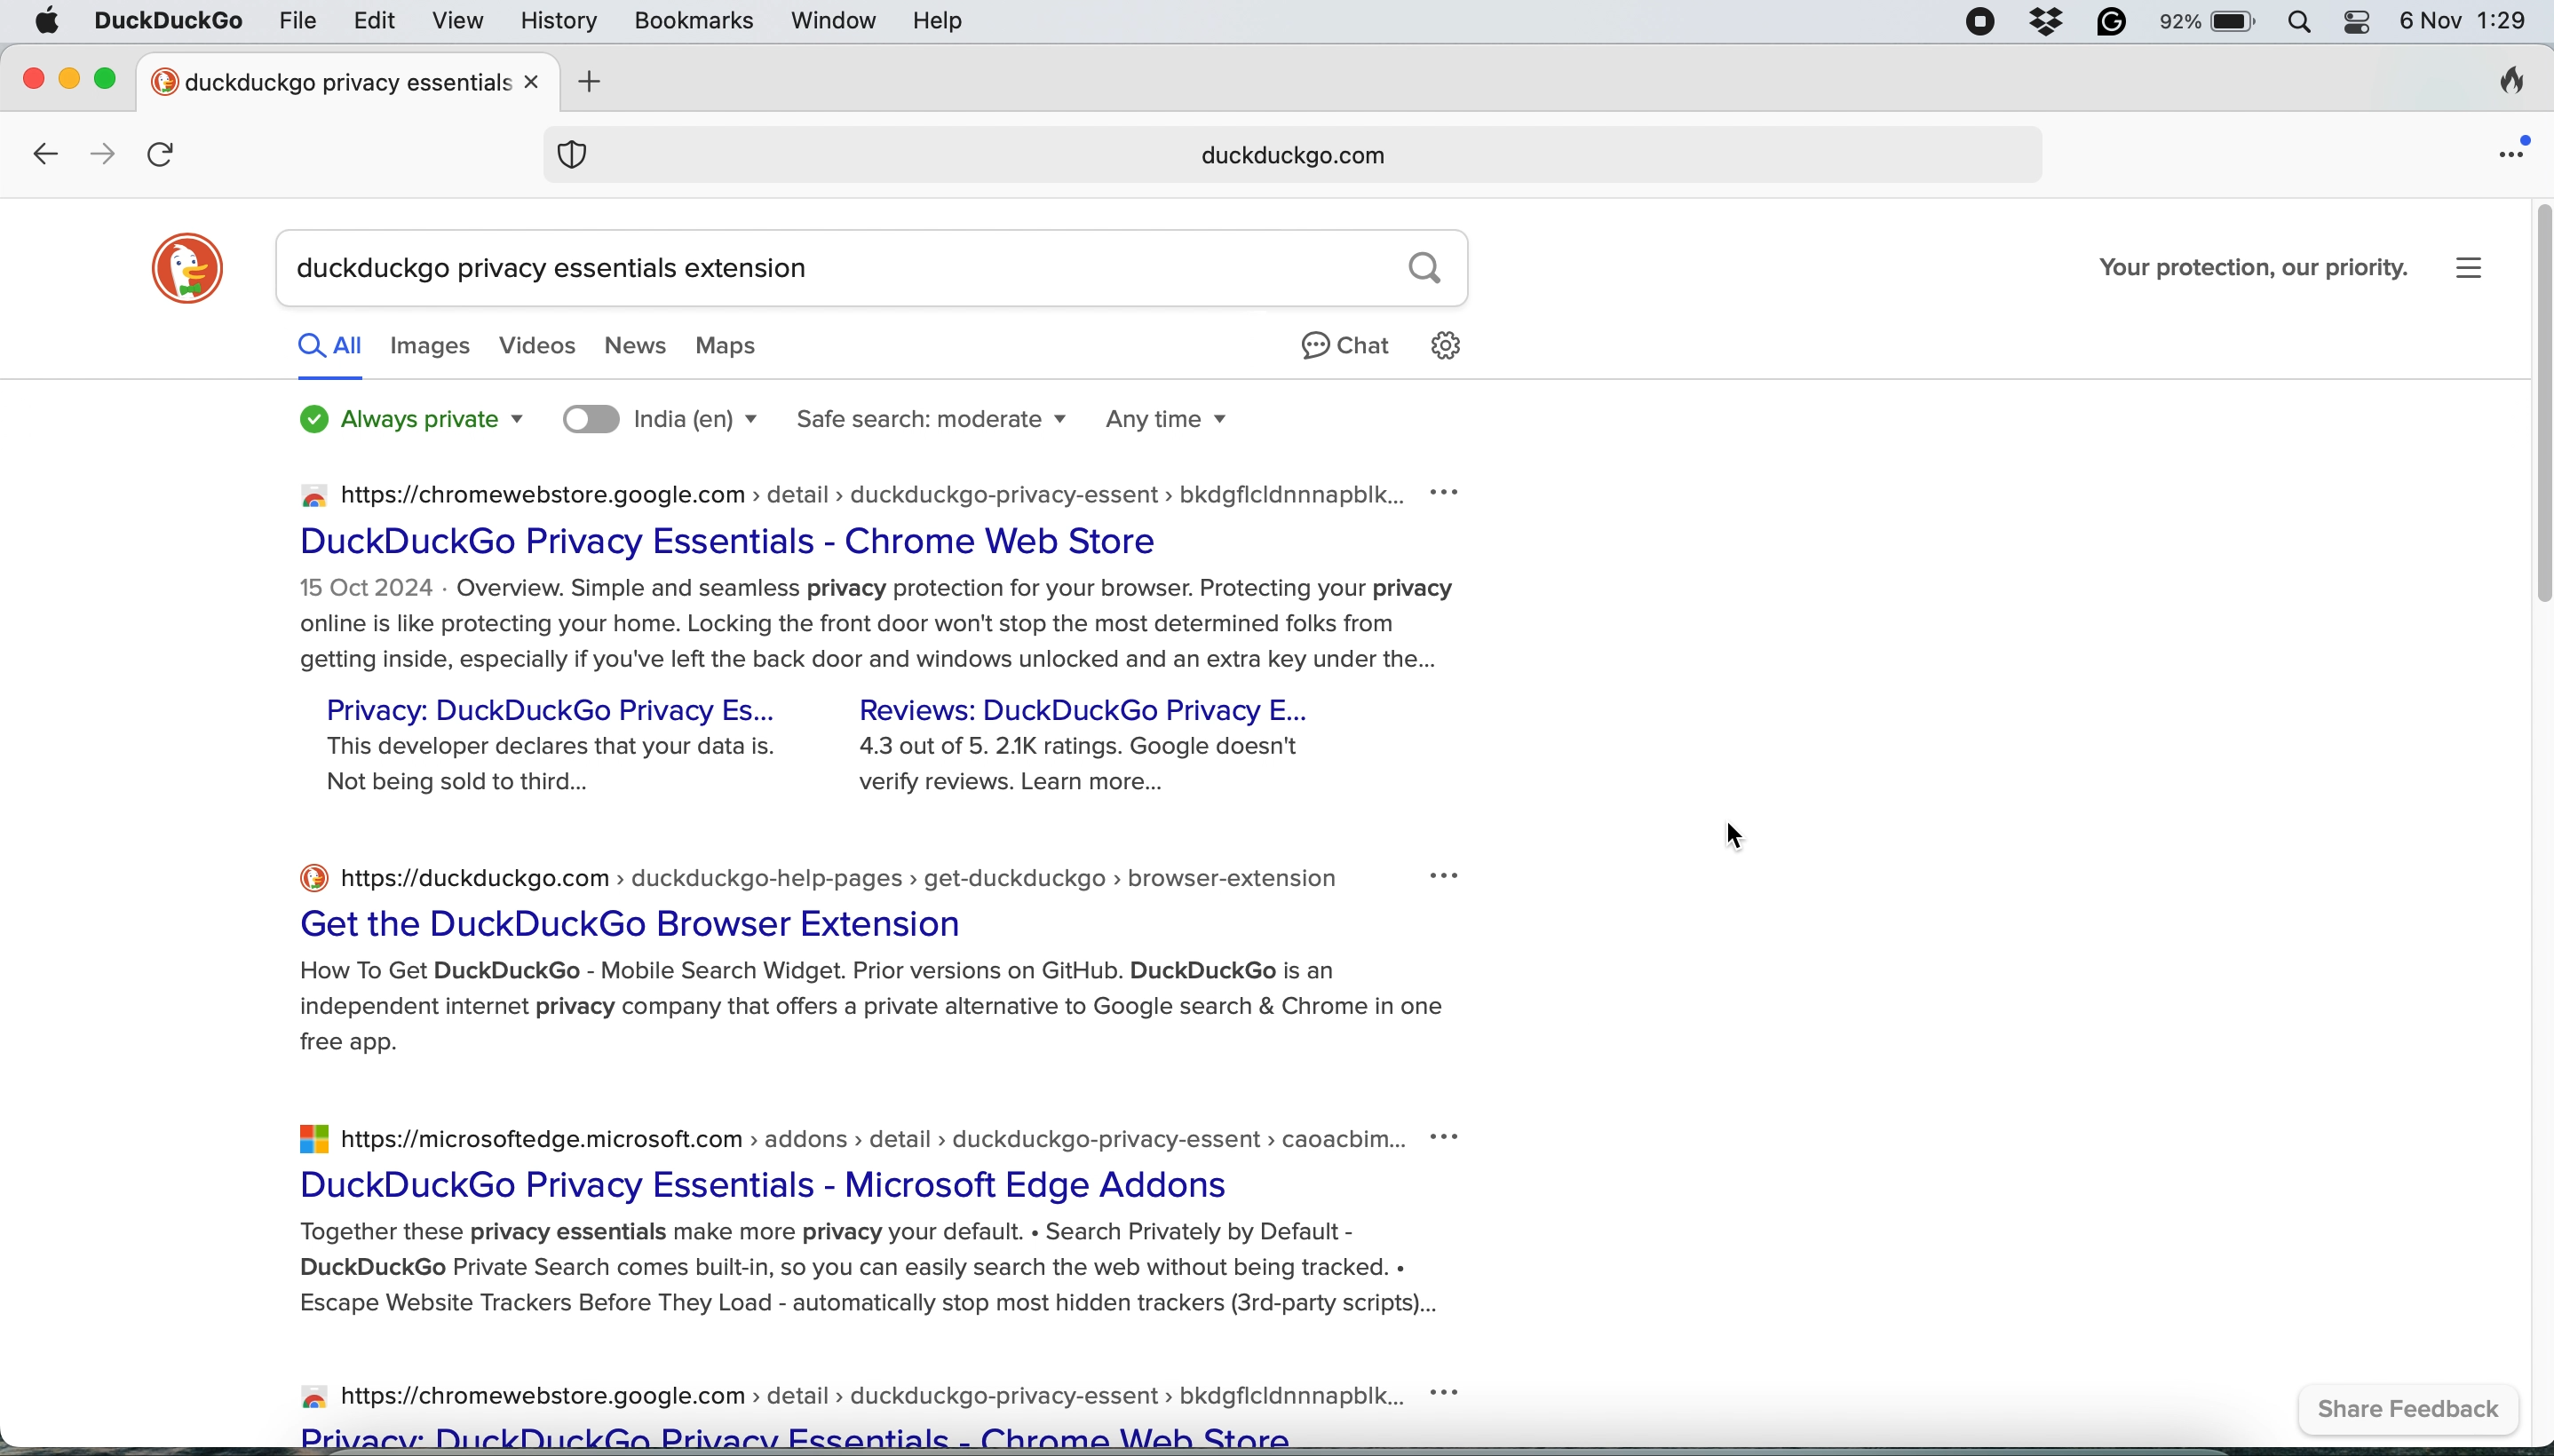 This screenshot has width=2554, height=1456. Describe the element at coordinates (101, 154) in the screenshot. I see `go forward` at that location.